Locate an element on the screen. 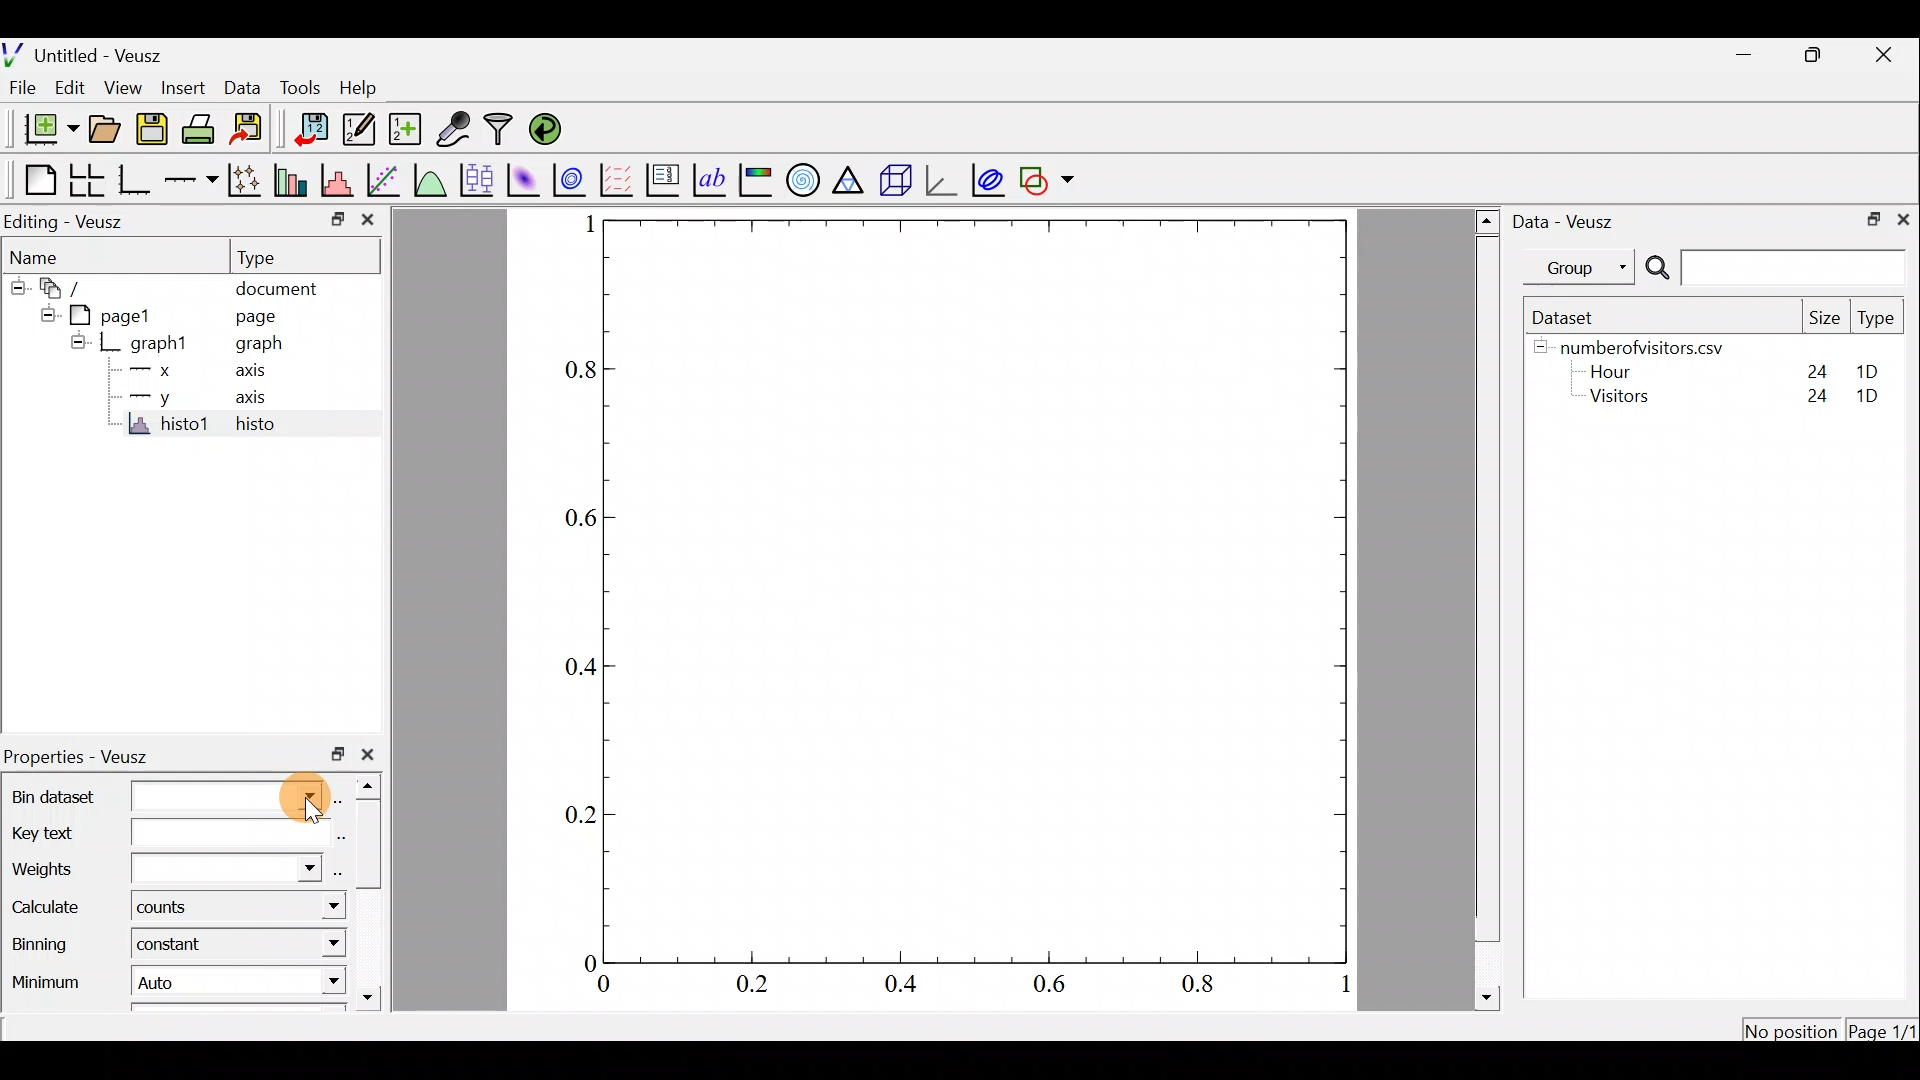  Edit is located at coordinates (72, 88).